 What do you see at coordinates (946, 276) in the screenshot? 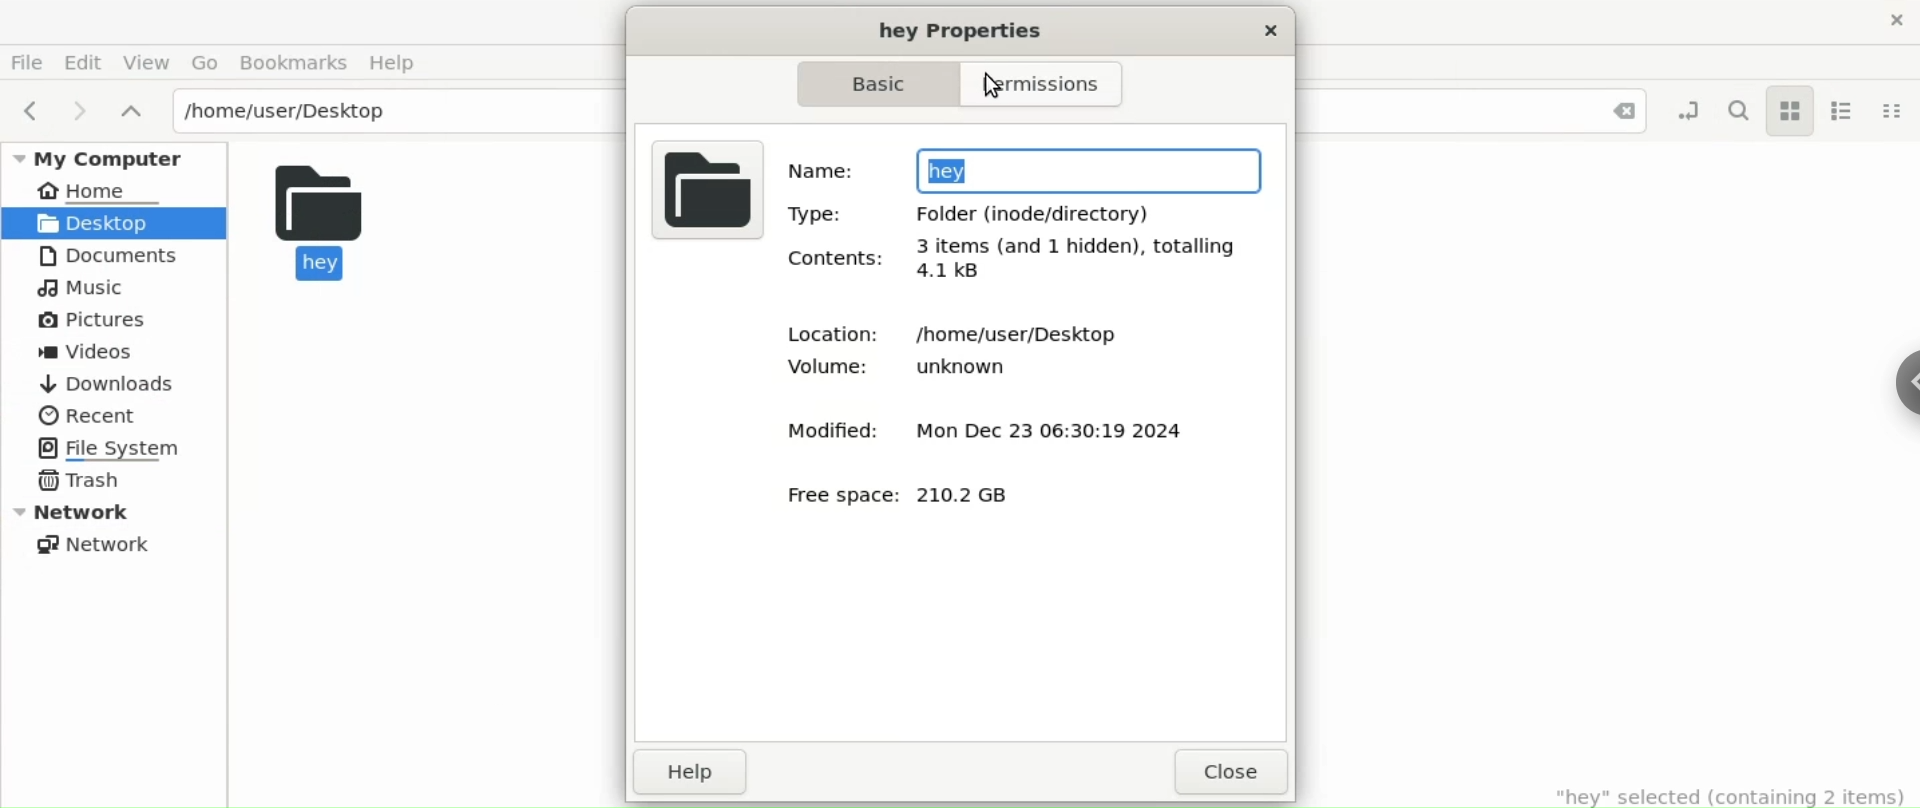
I see `4.1 kB` at bounding box center [946, 276].